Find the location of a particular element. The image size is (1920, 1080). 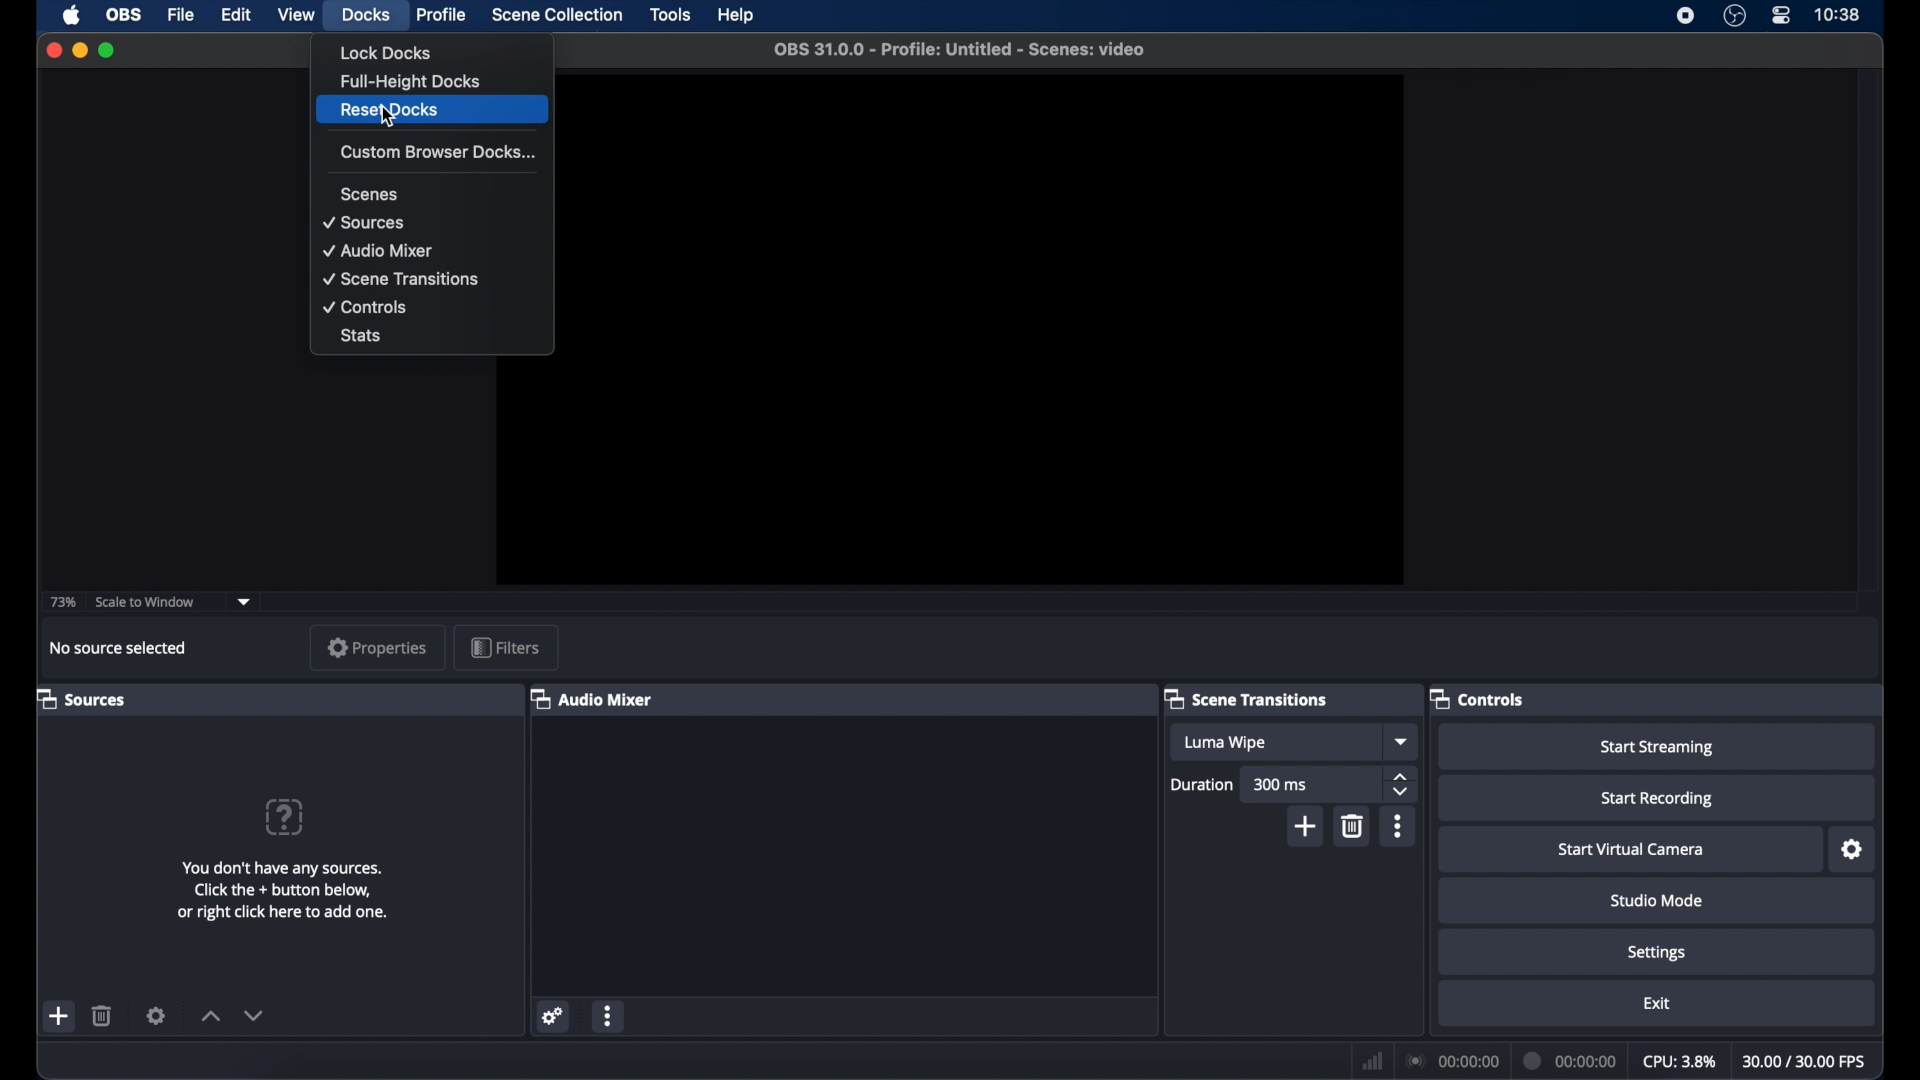

view is located at coordinates (295, 13).